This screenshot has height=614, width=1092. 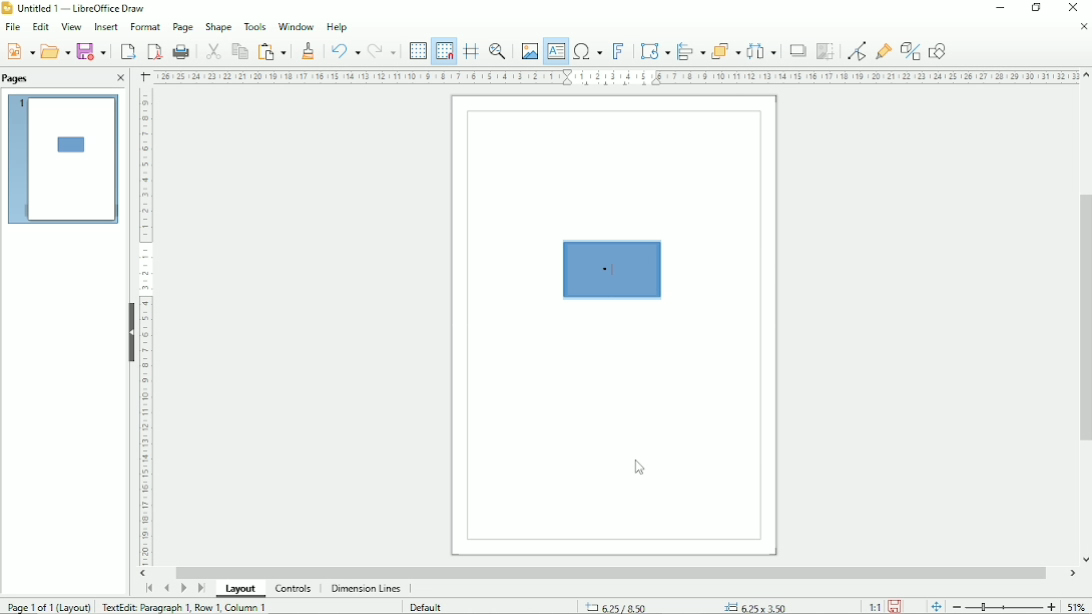 What do you see at coordinates (655, 50) in the screenshot?
I see `Transformation` at bounding box center [655, 50].